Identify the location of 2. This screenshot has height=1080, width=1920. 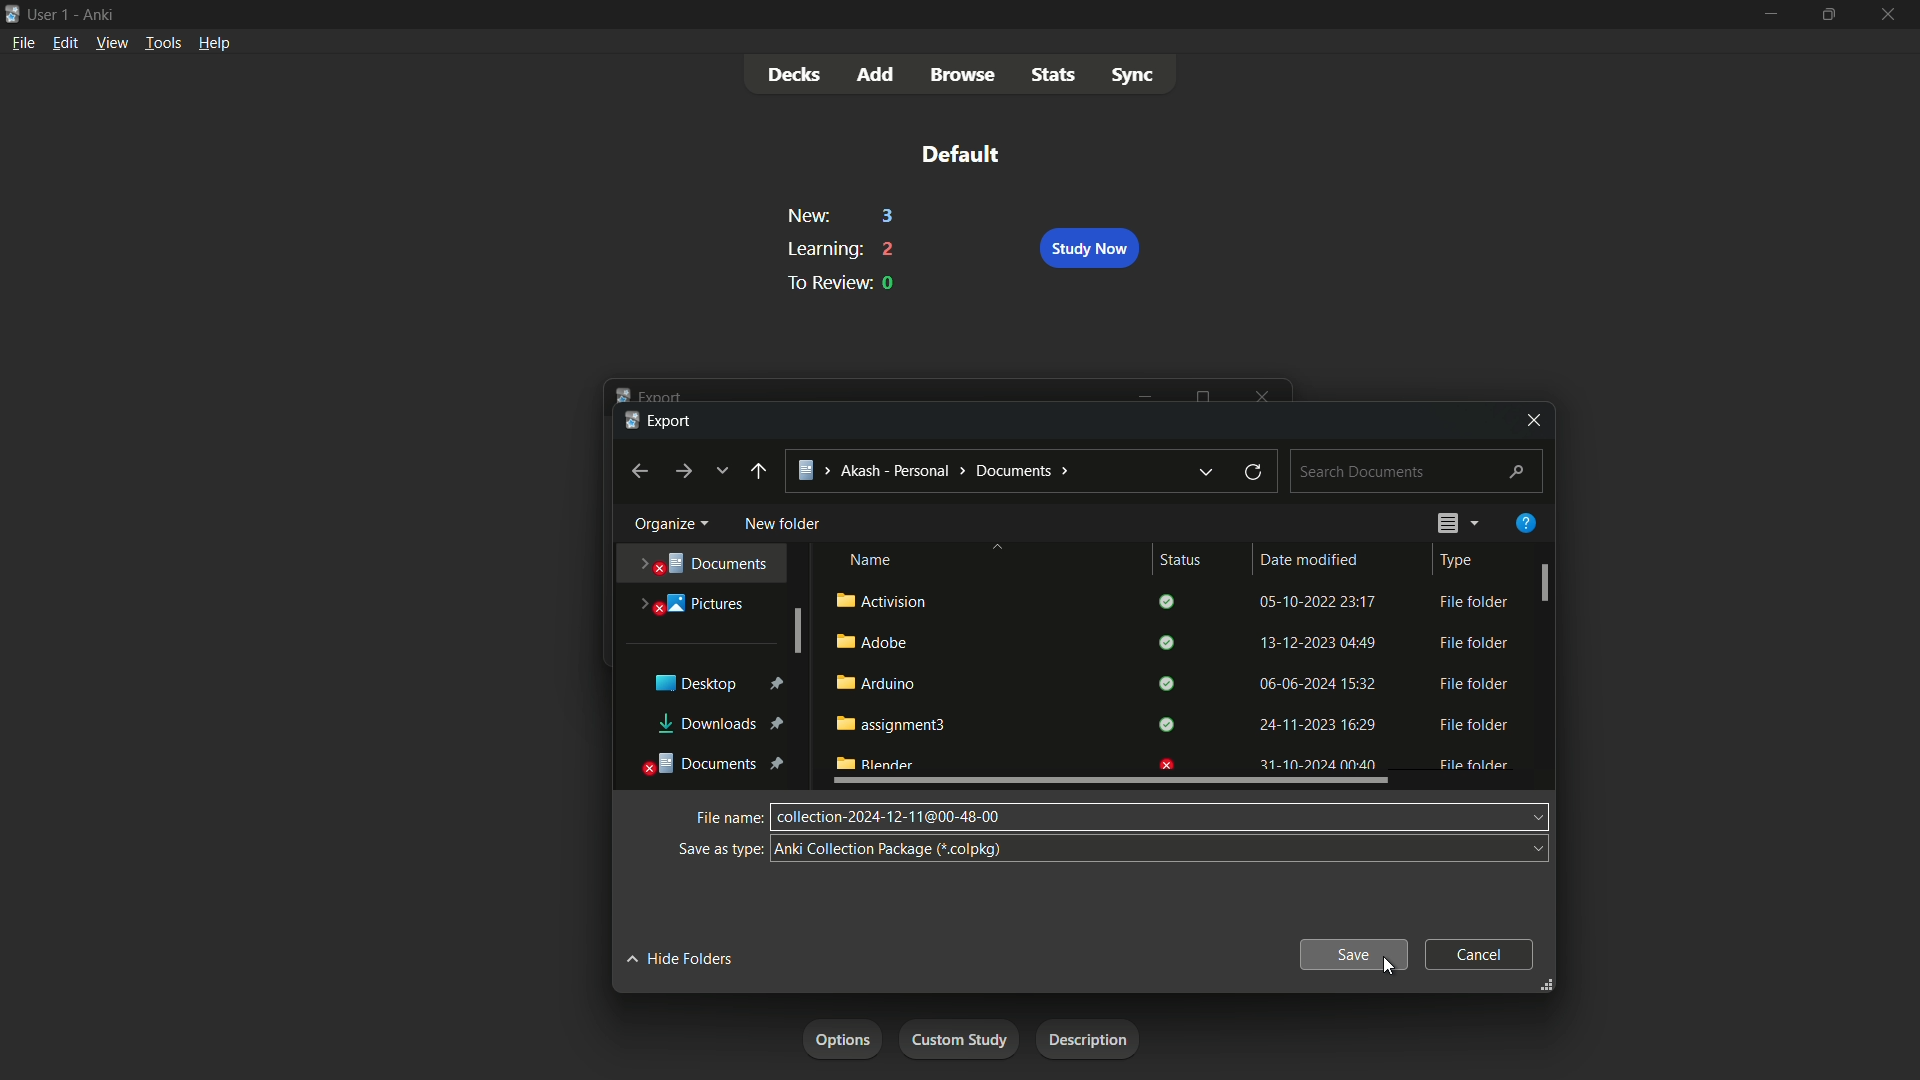
(890, 249).